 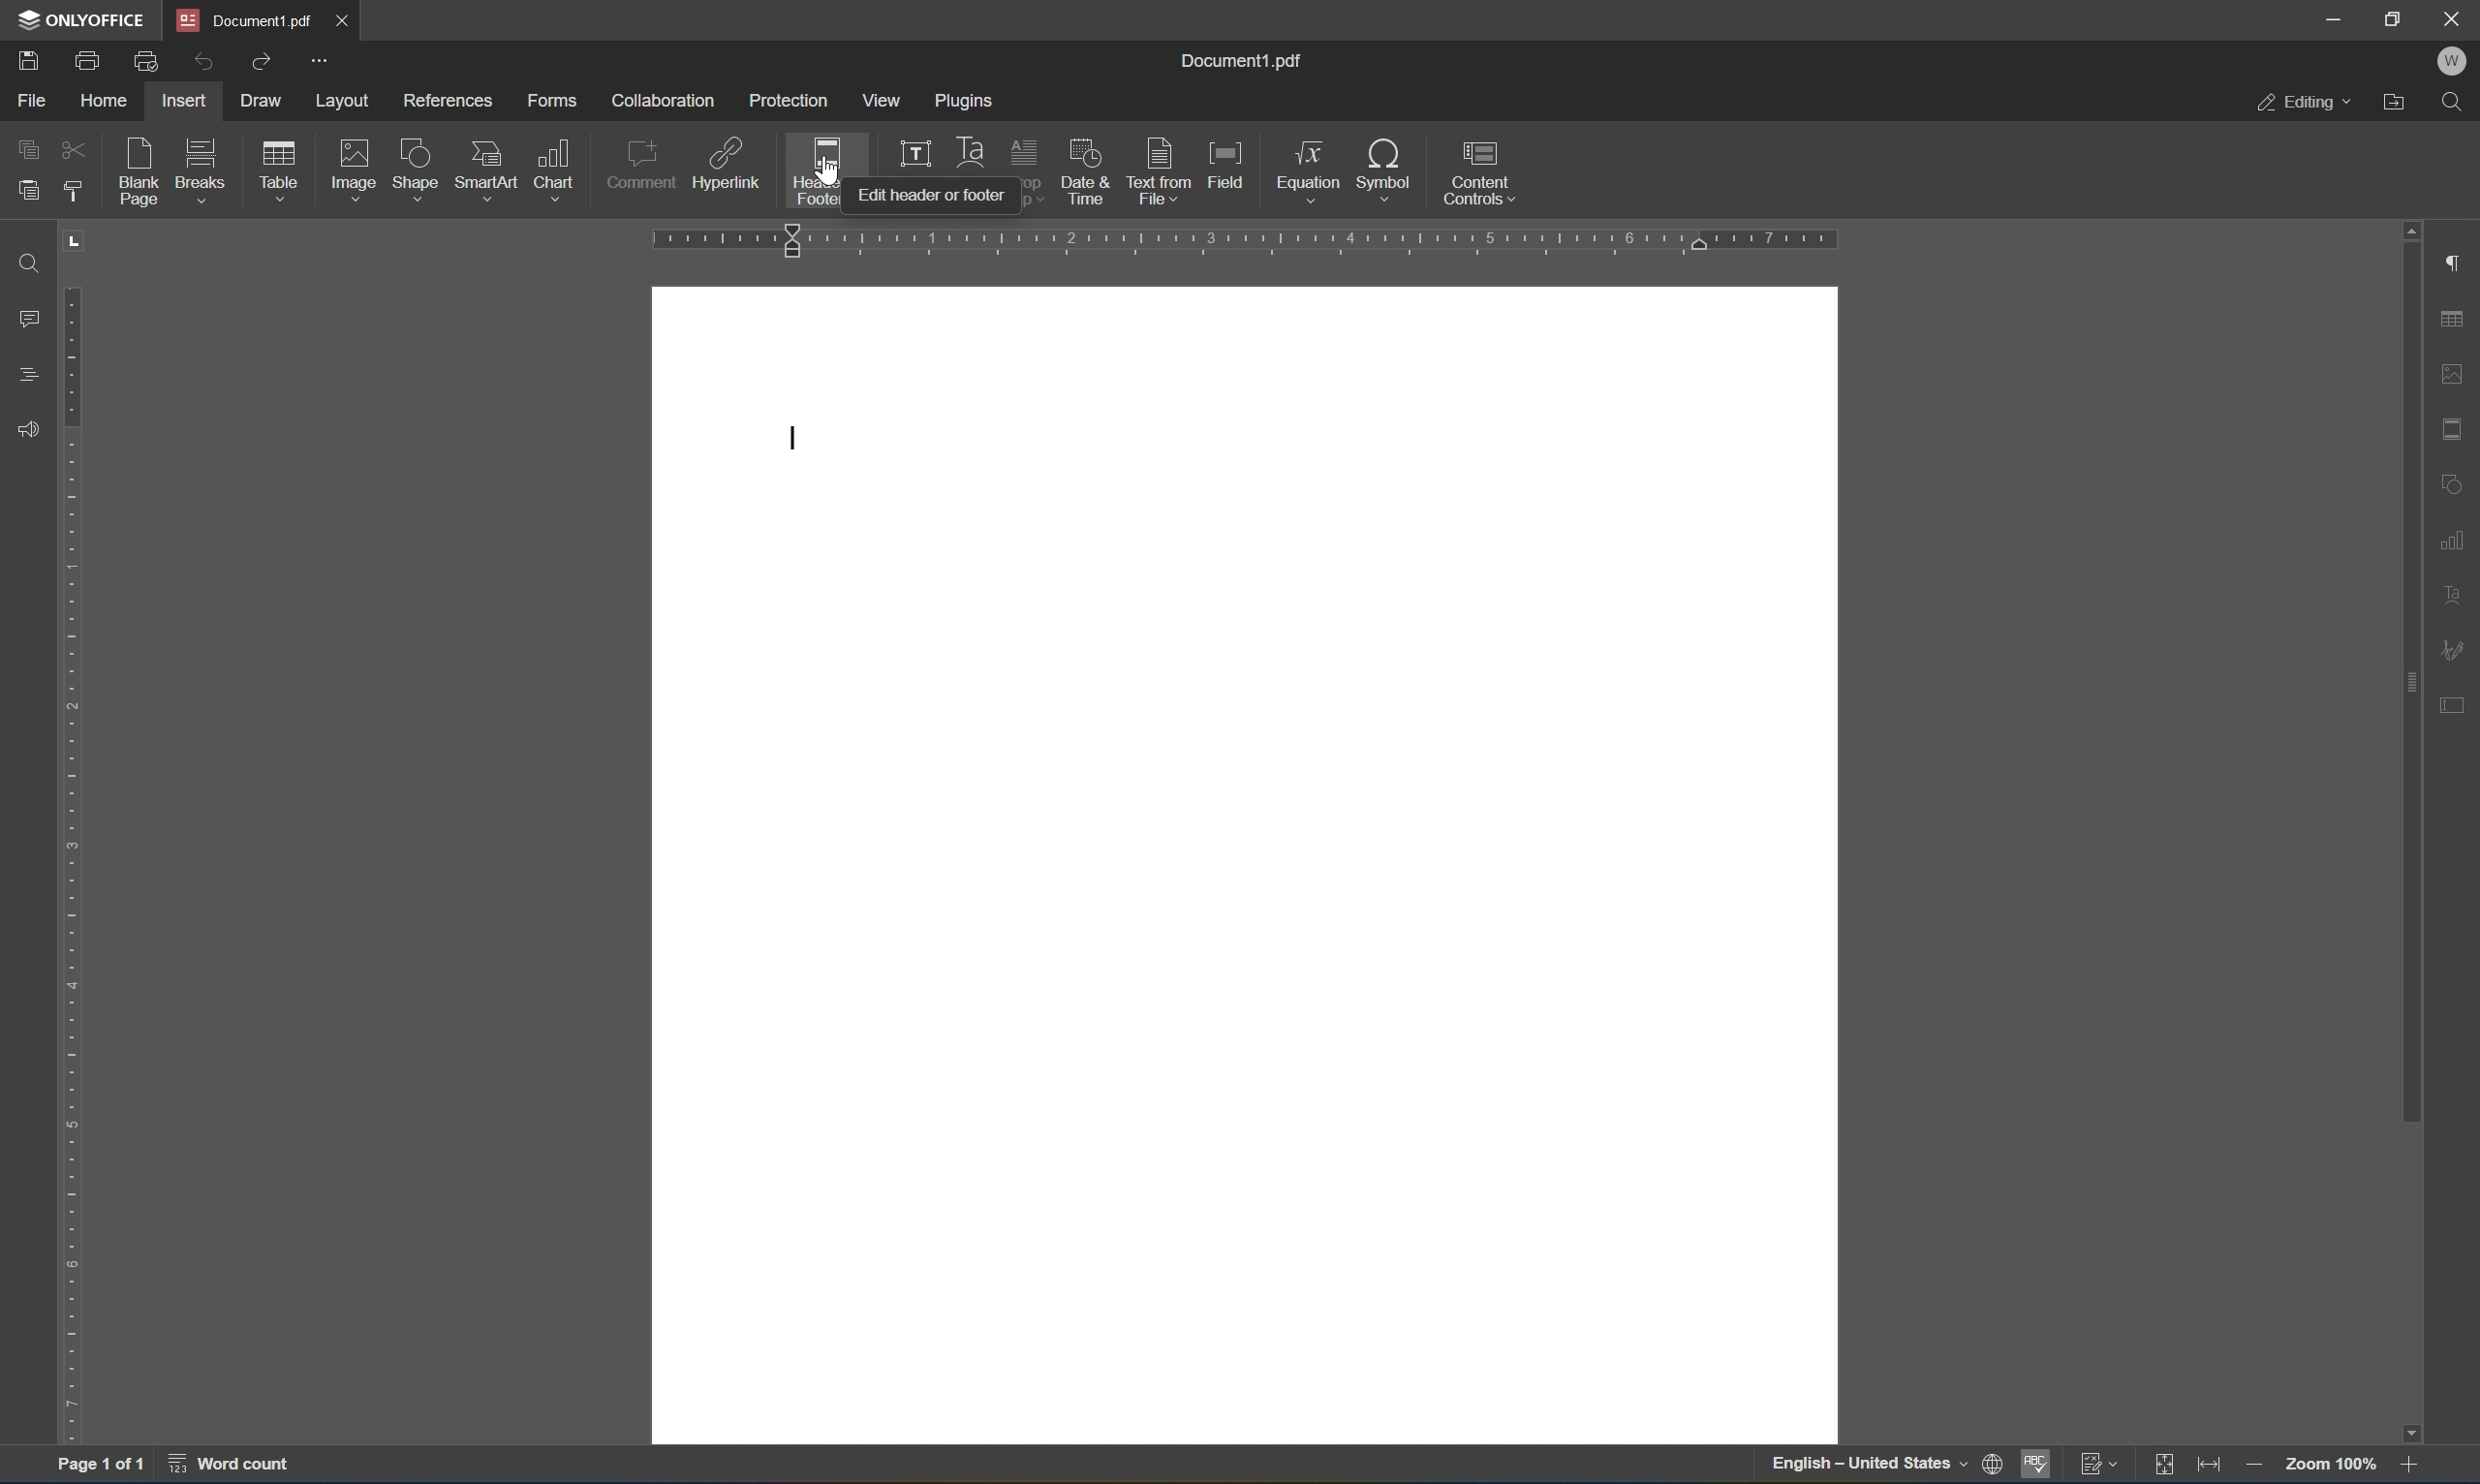 What do you see at coordinates (347, 100) in the screenshot?
I see `layout` at bounding box center [347, 100].